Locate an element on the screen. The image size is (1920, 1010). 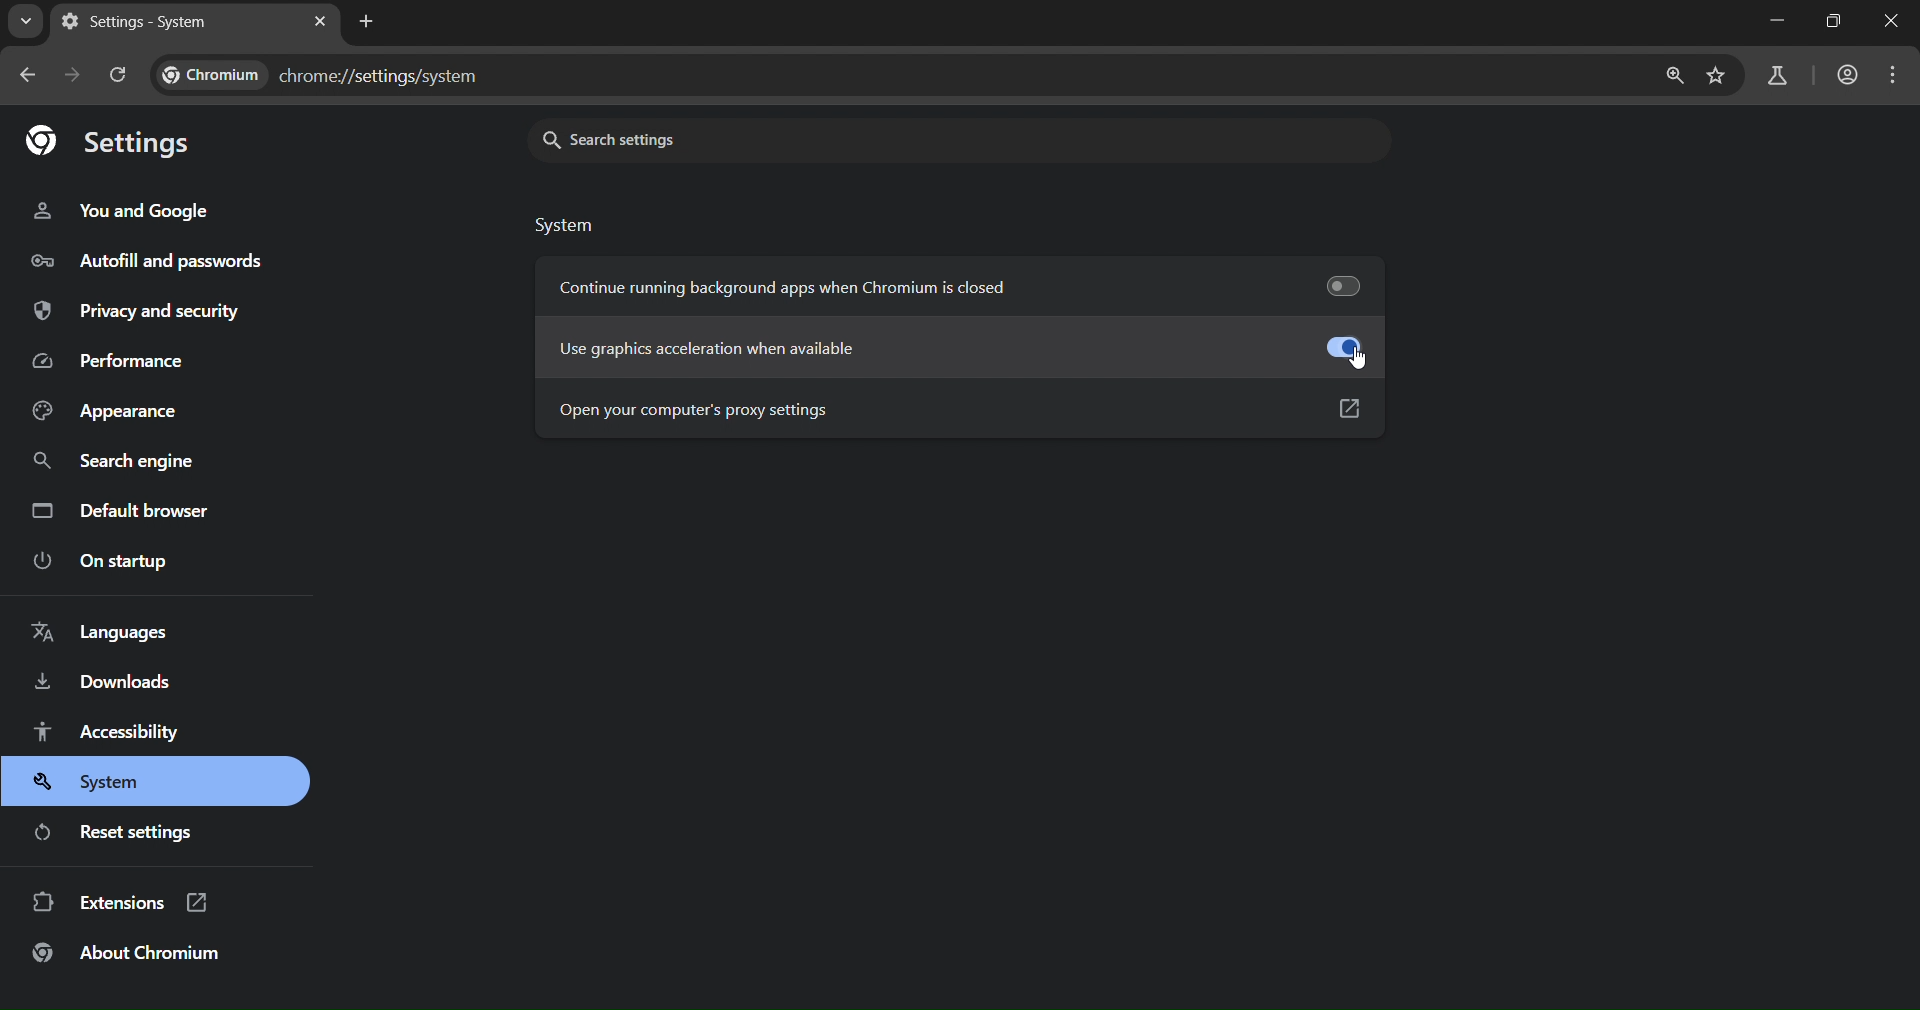
appearance is located at coordinates (106, 408).